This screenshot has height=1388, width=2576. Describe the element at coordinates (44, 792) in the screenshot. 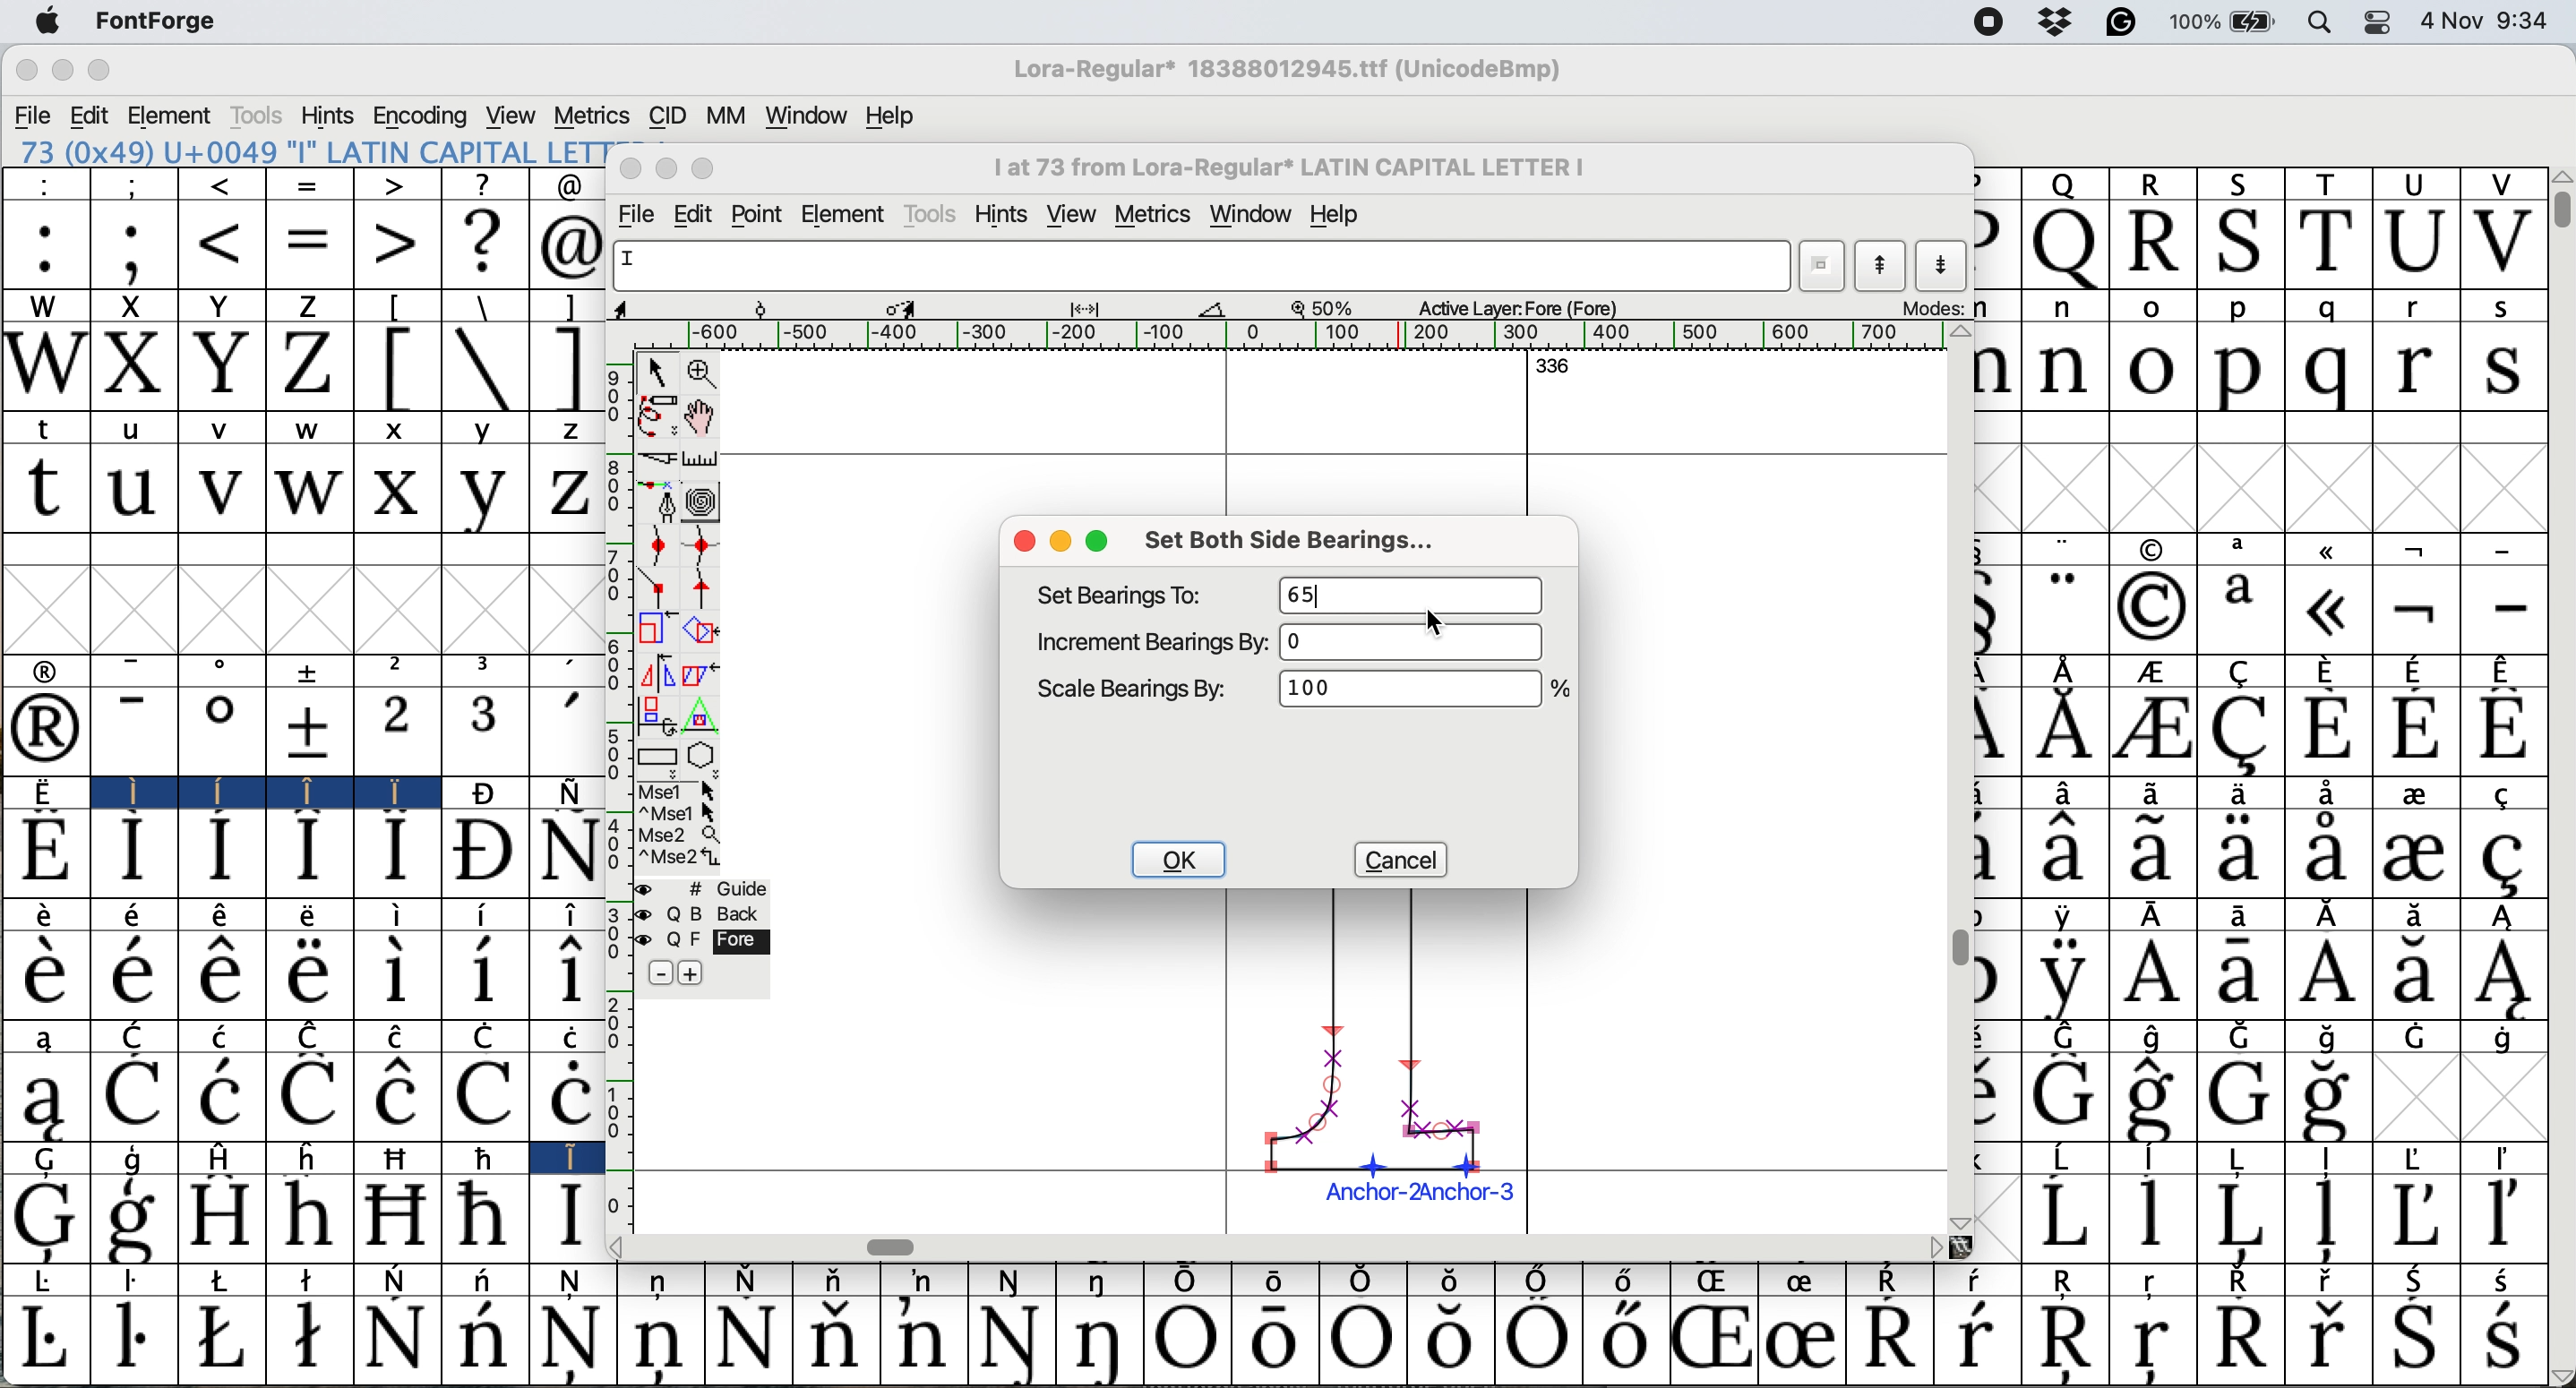

I see `Symbol` at that location.